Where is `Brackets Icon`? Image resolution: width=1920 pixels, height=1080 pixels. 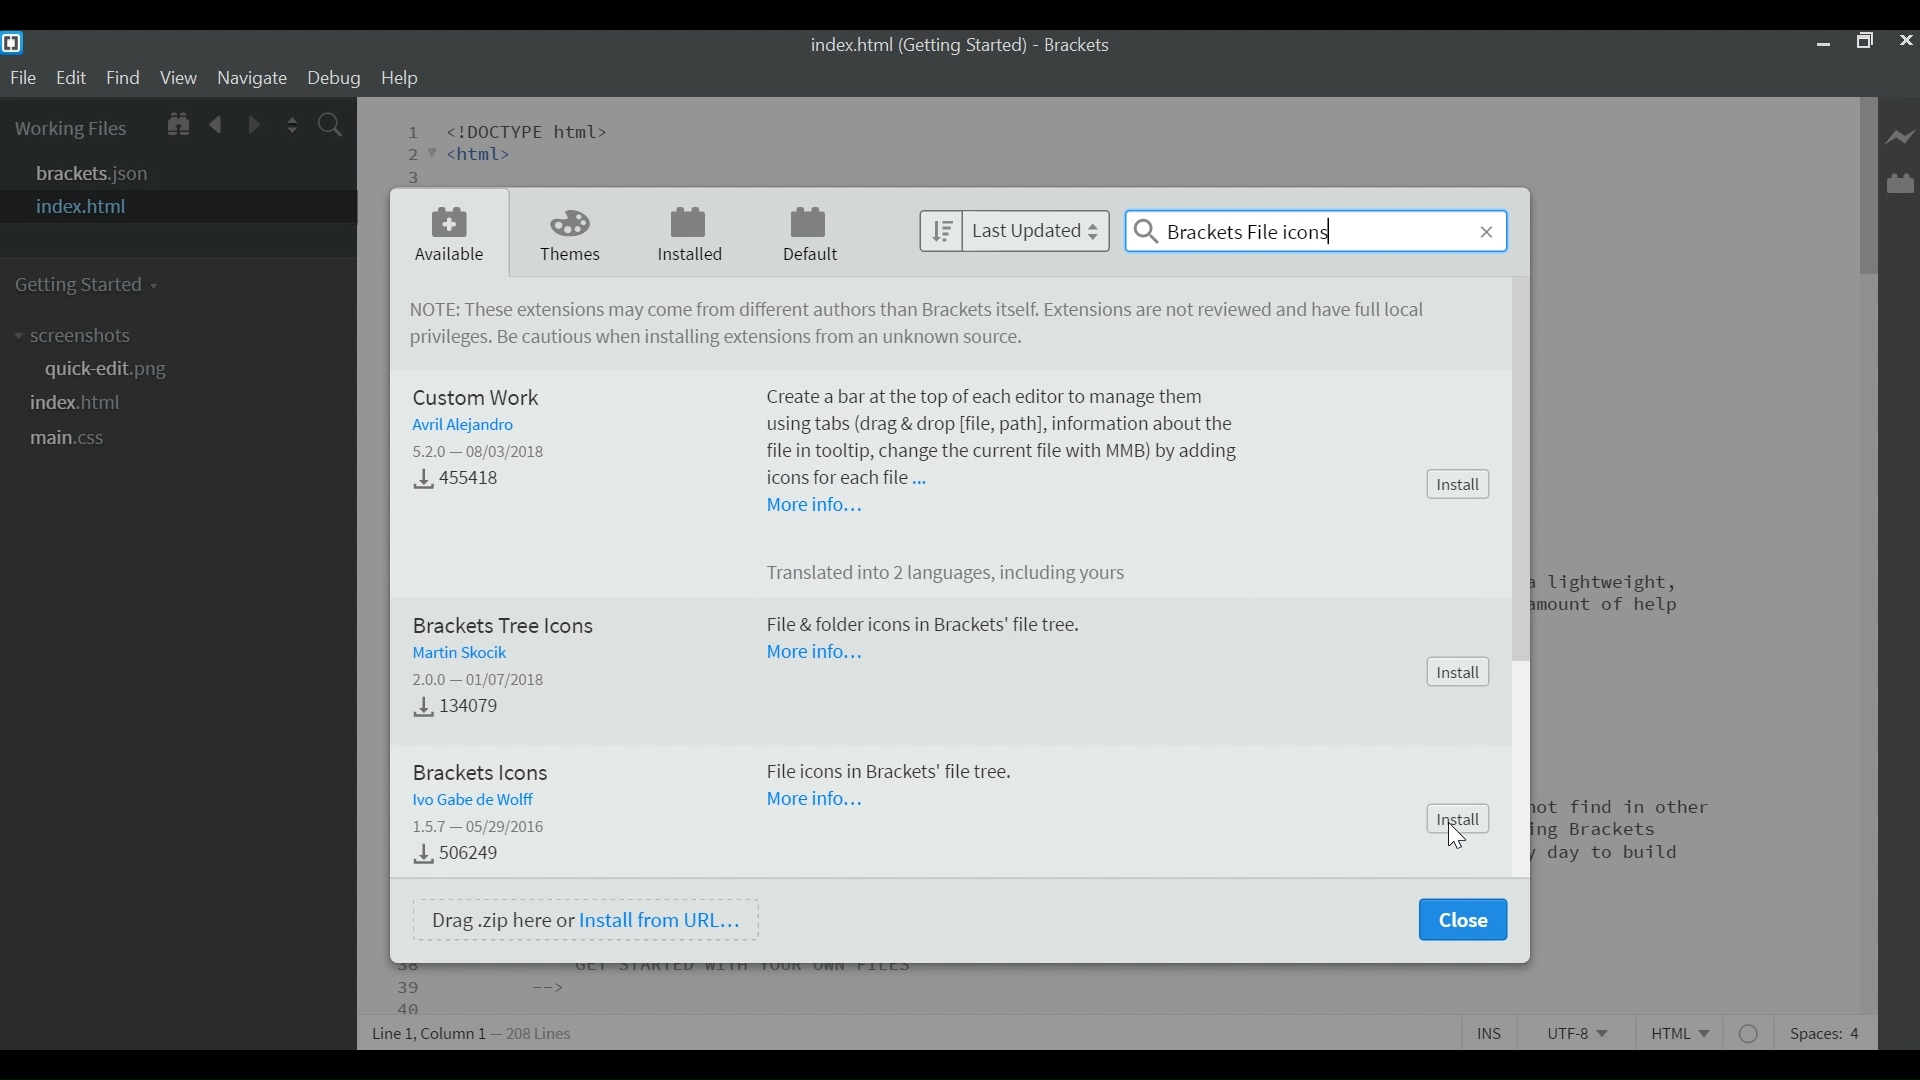 Brackets Icon is located at coordinates (489, 769).